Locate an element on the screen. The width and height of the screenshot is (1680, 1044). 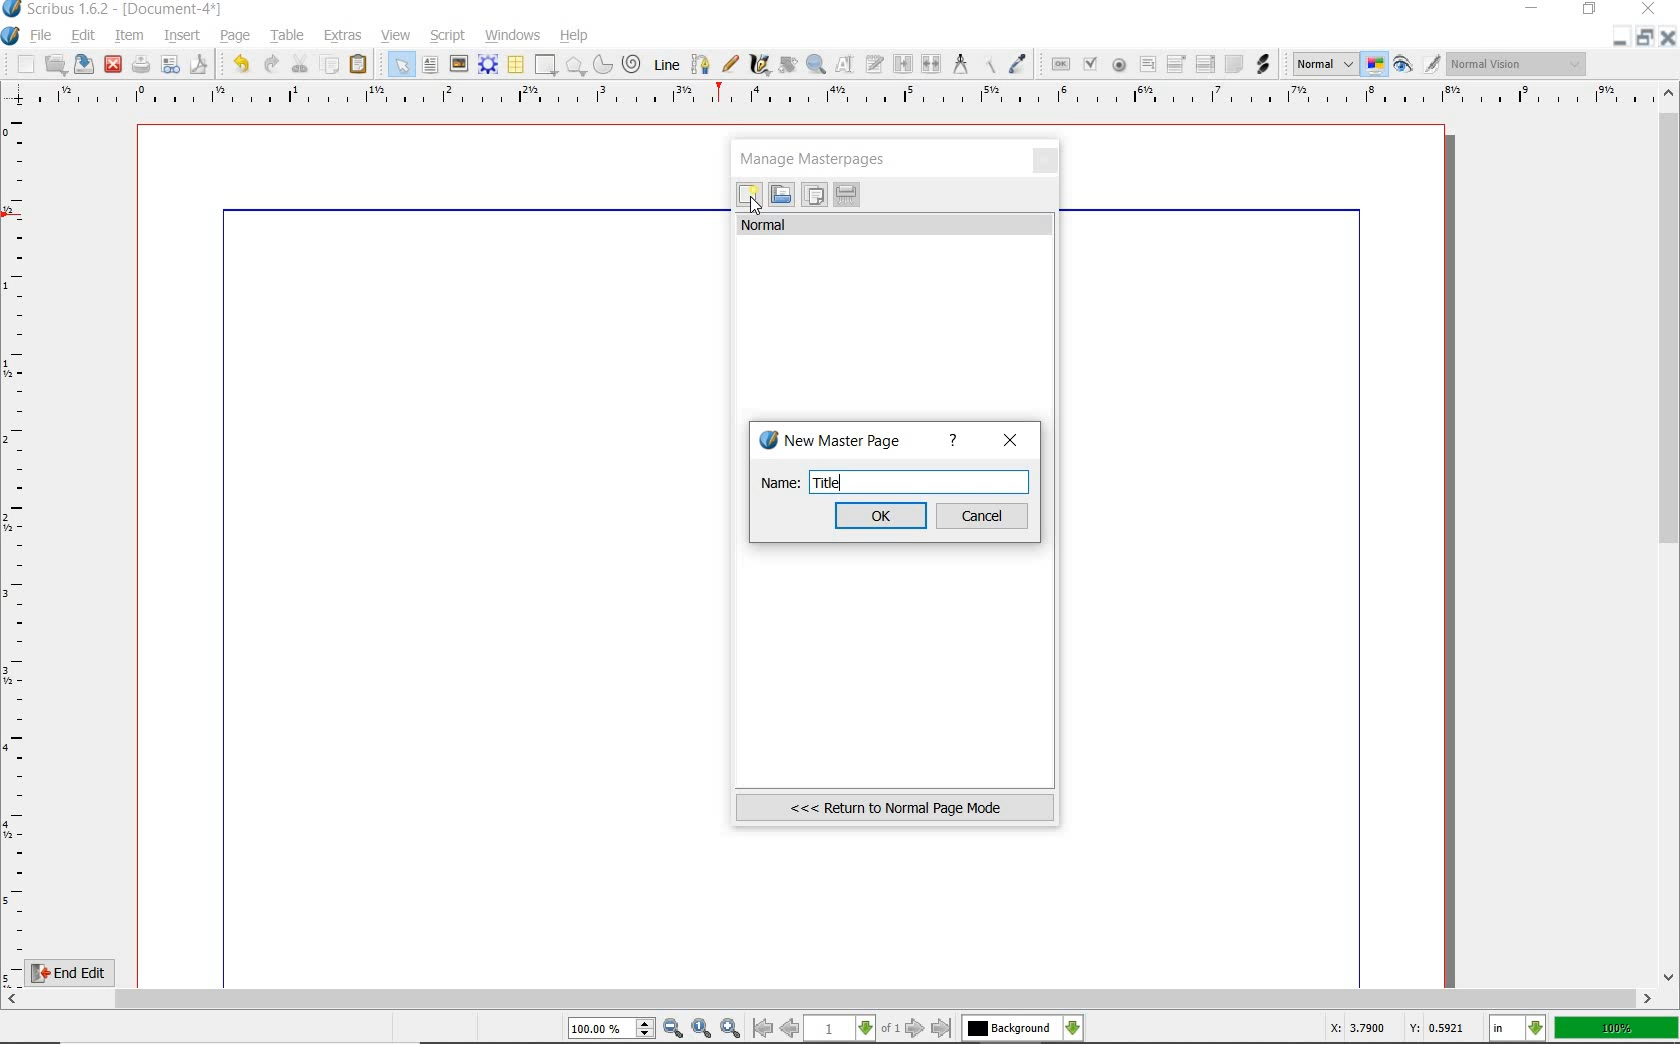
copy is located at coordinates (330, 63).